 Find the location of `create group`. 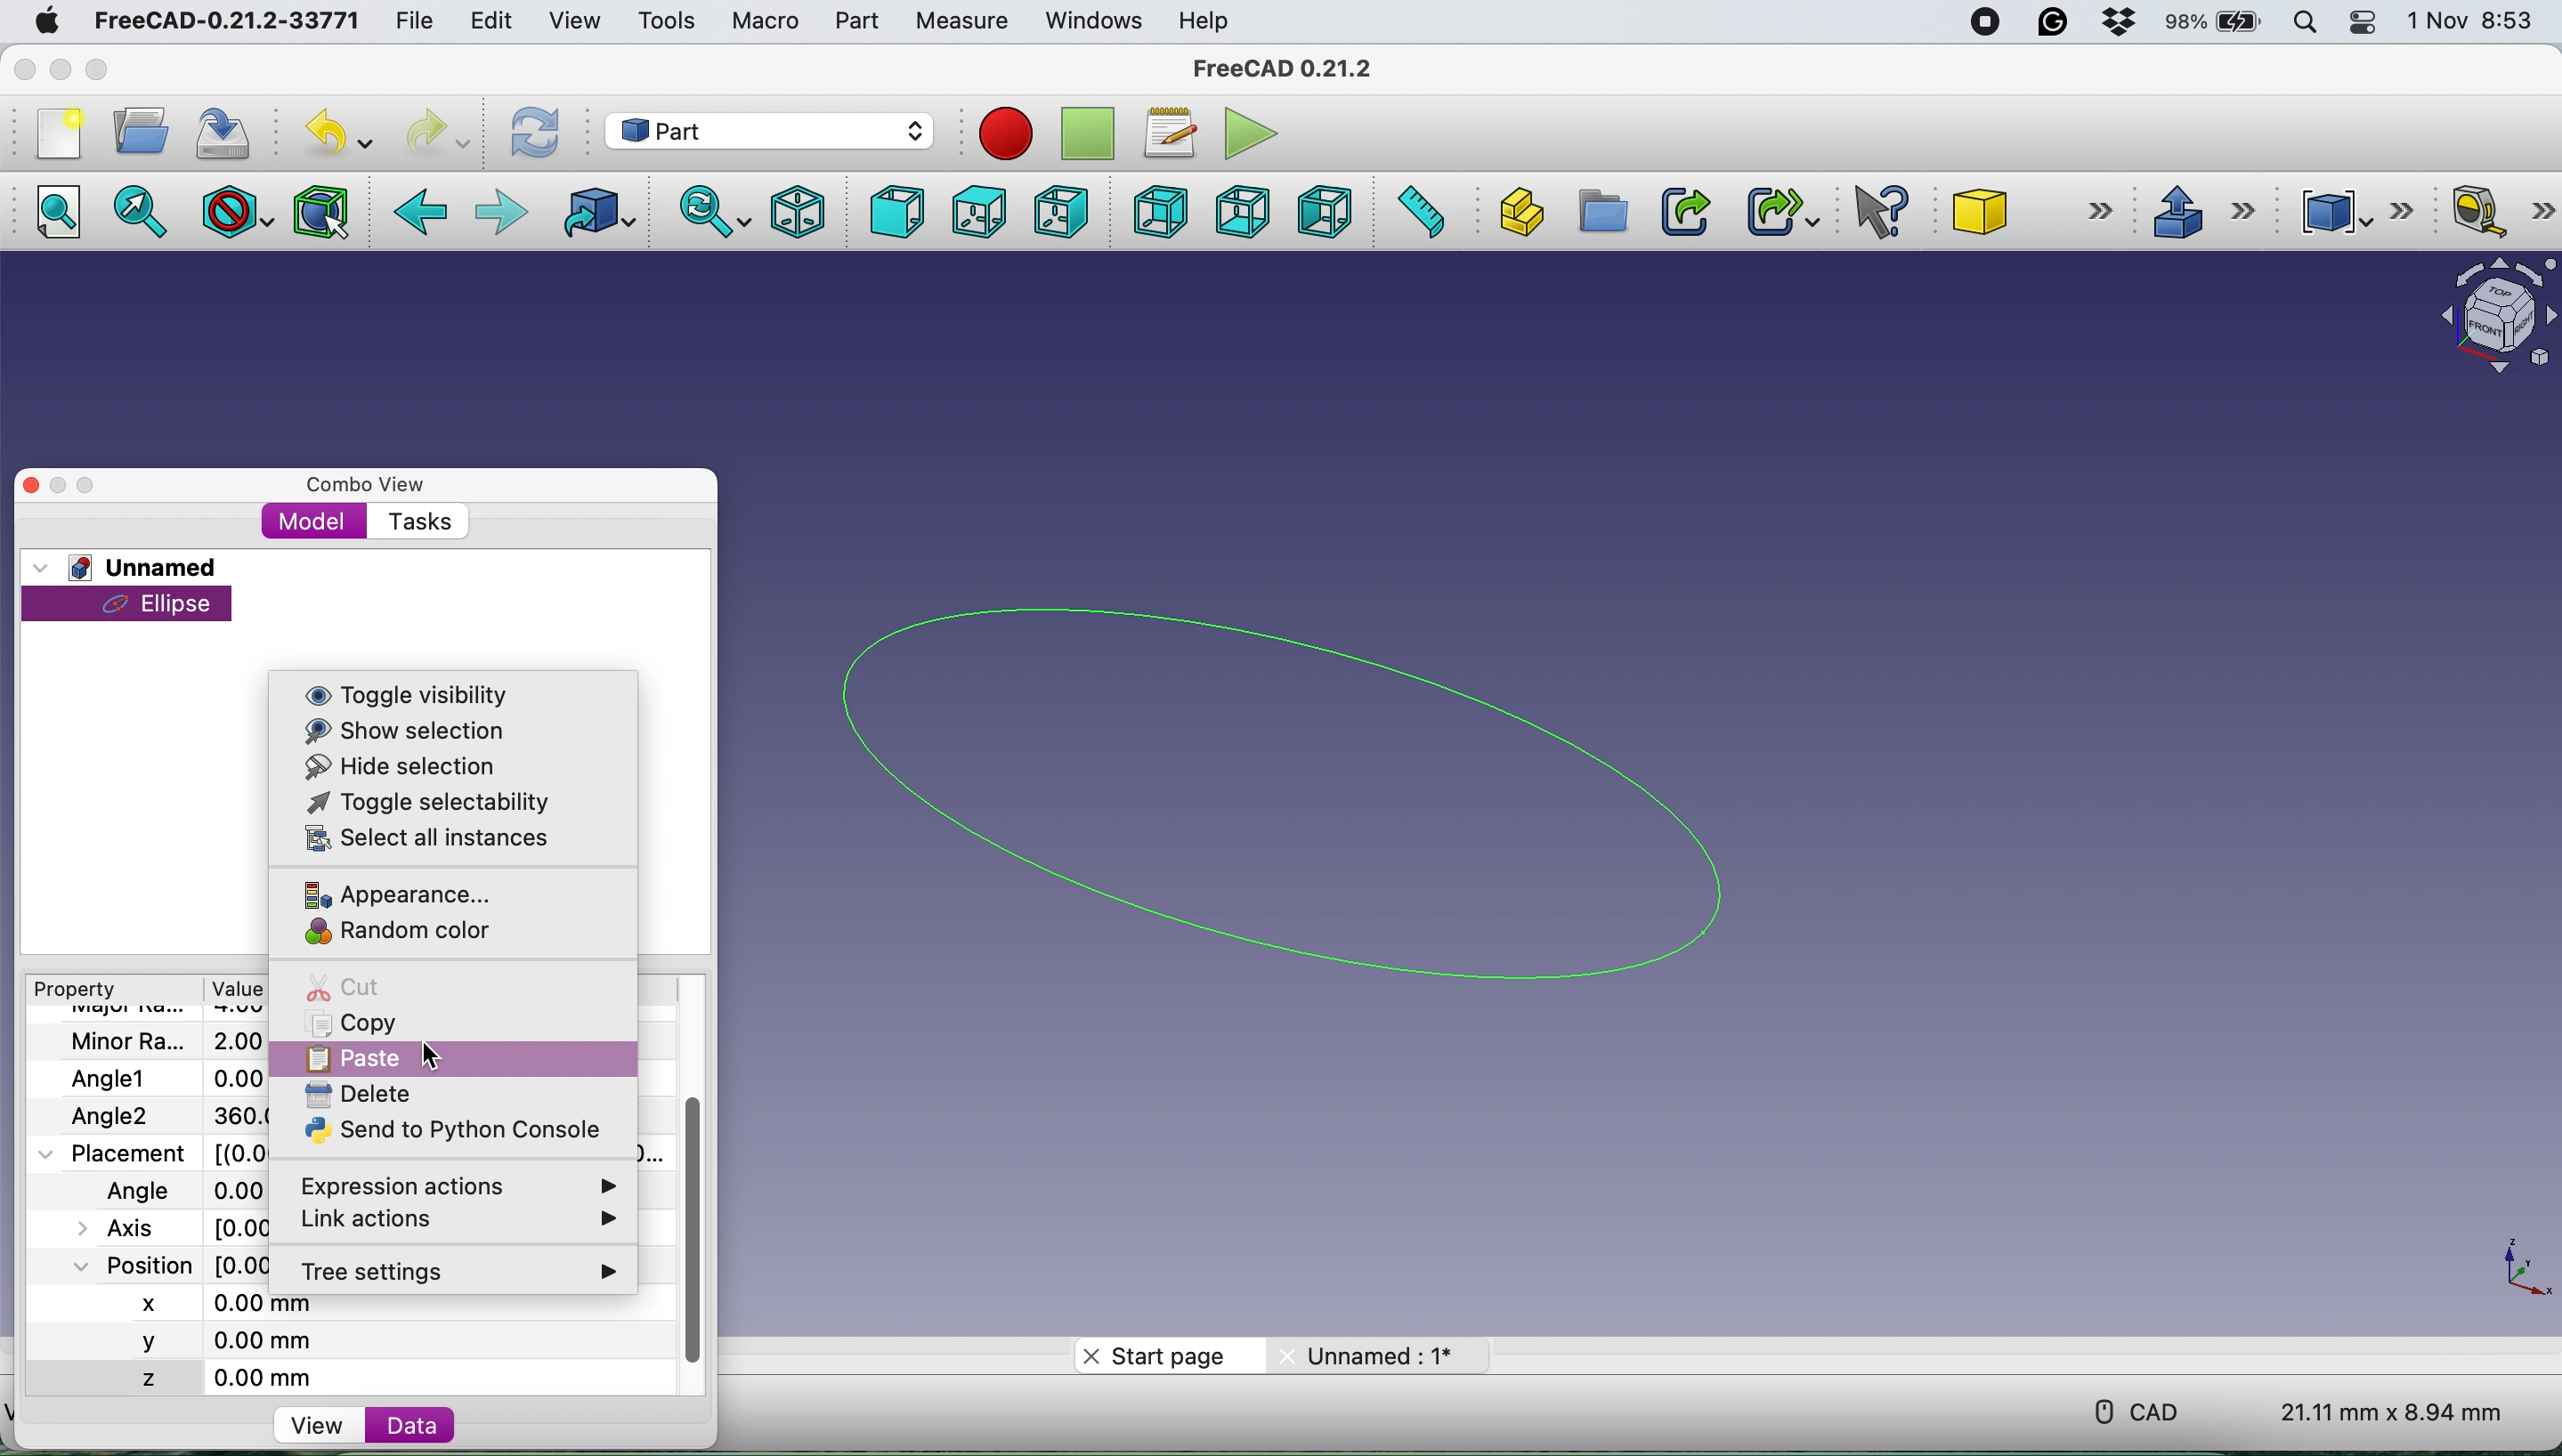

create group is located at coordinates (1603, 216).